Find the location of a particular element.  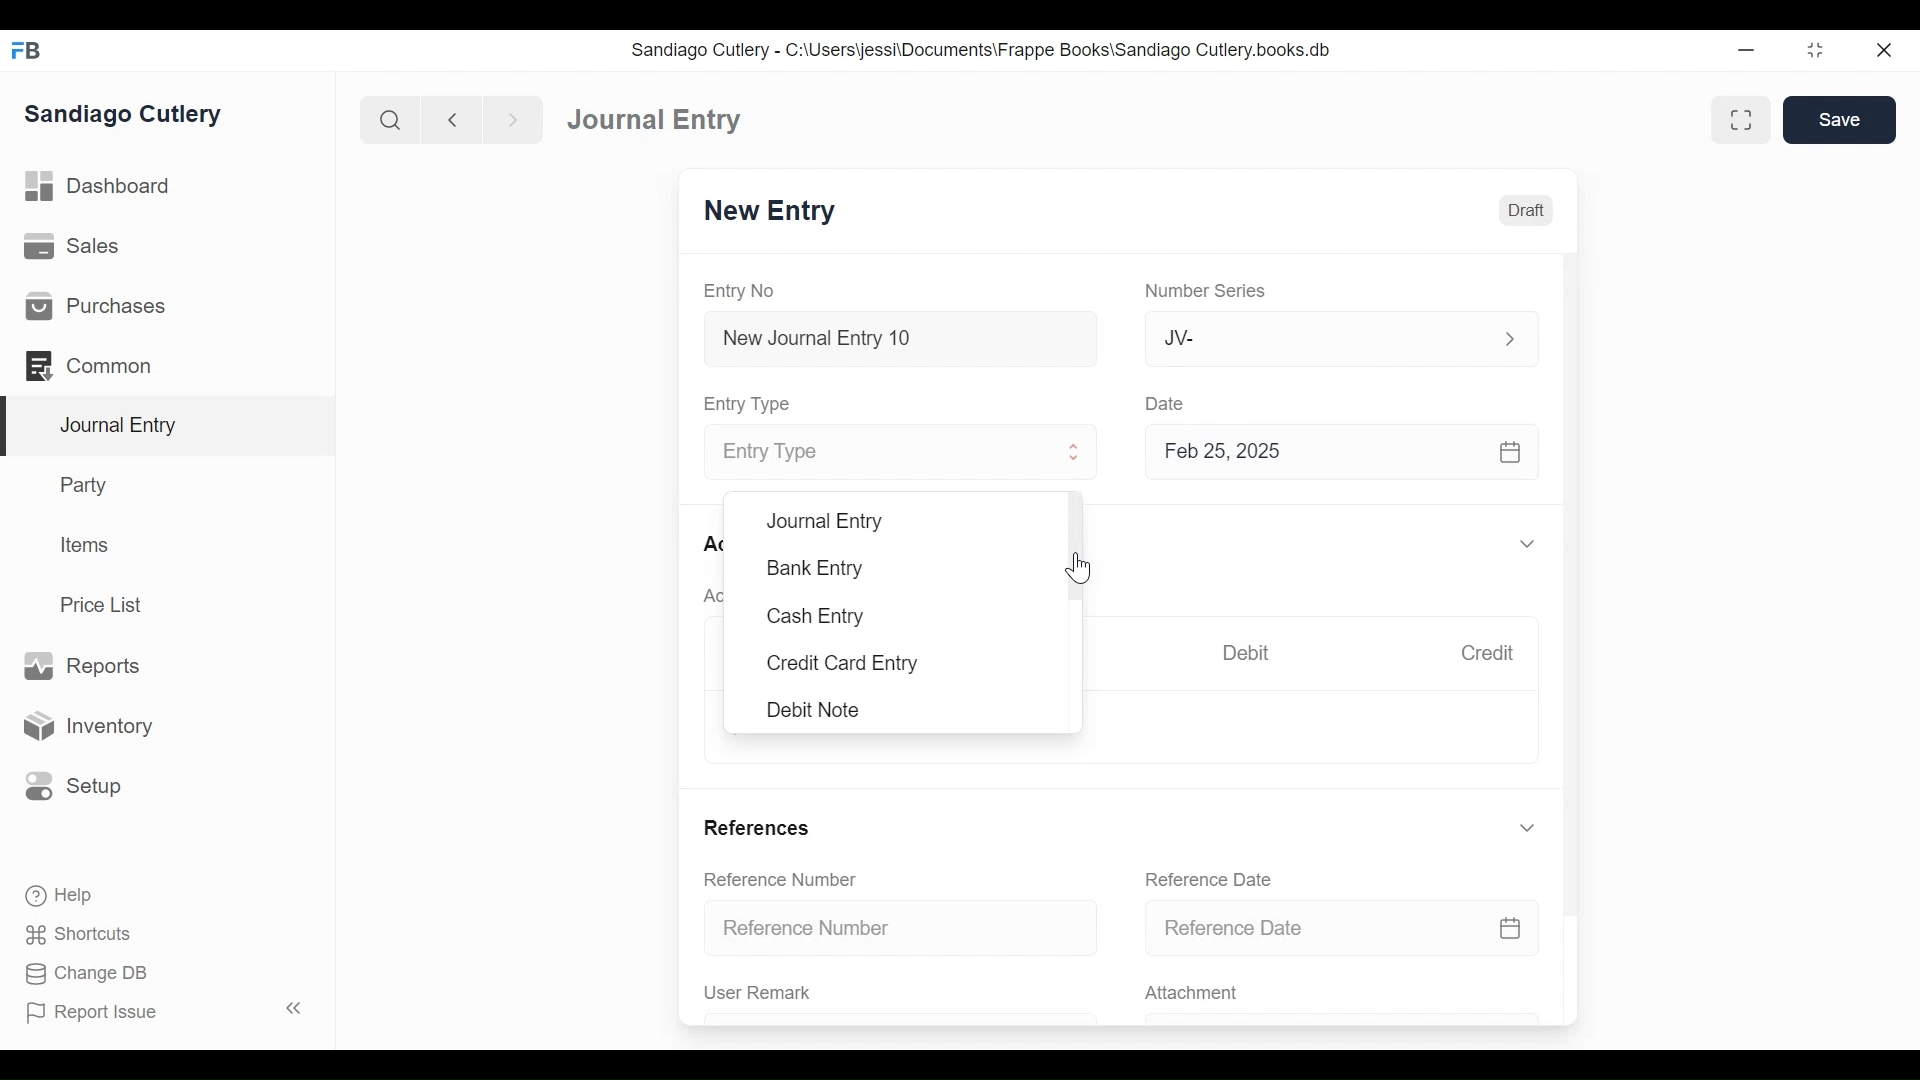

JV- is located at coordinates (1316, 338).